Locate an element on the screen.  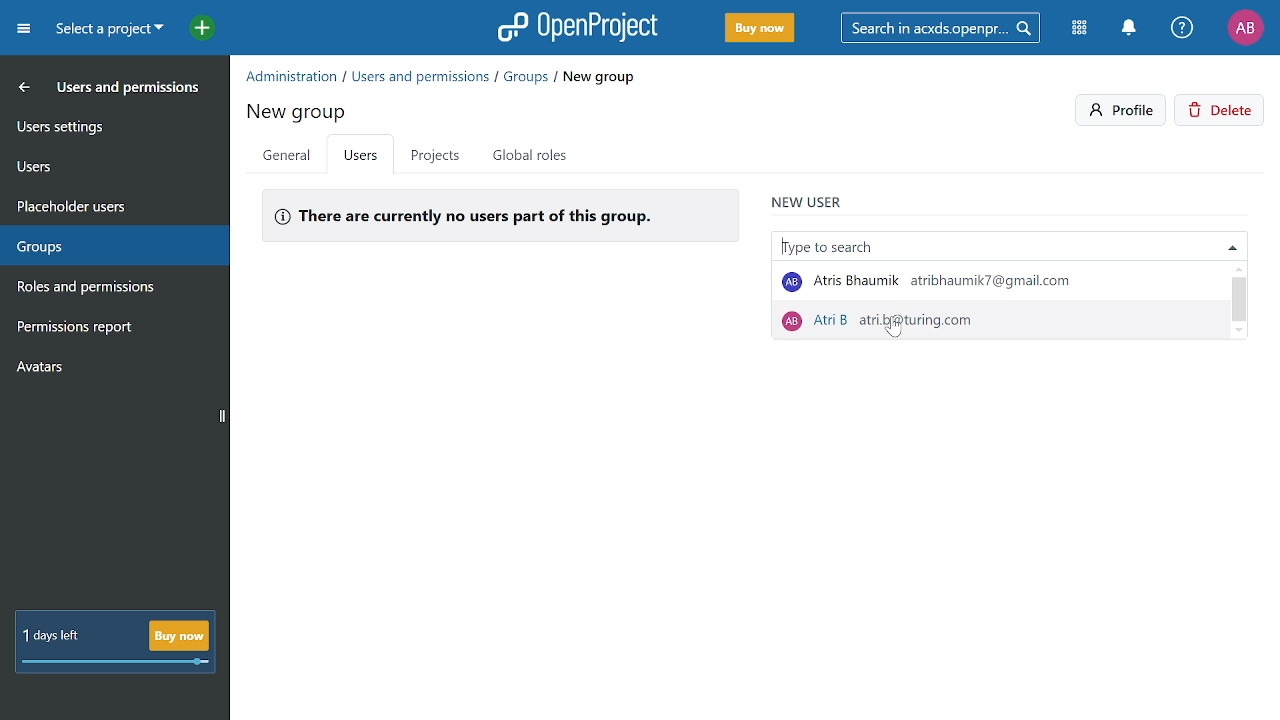
Global roles is located at coordinates (534, 155).